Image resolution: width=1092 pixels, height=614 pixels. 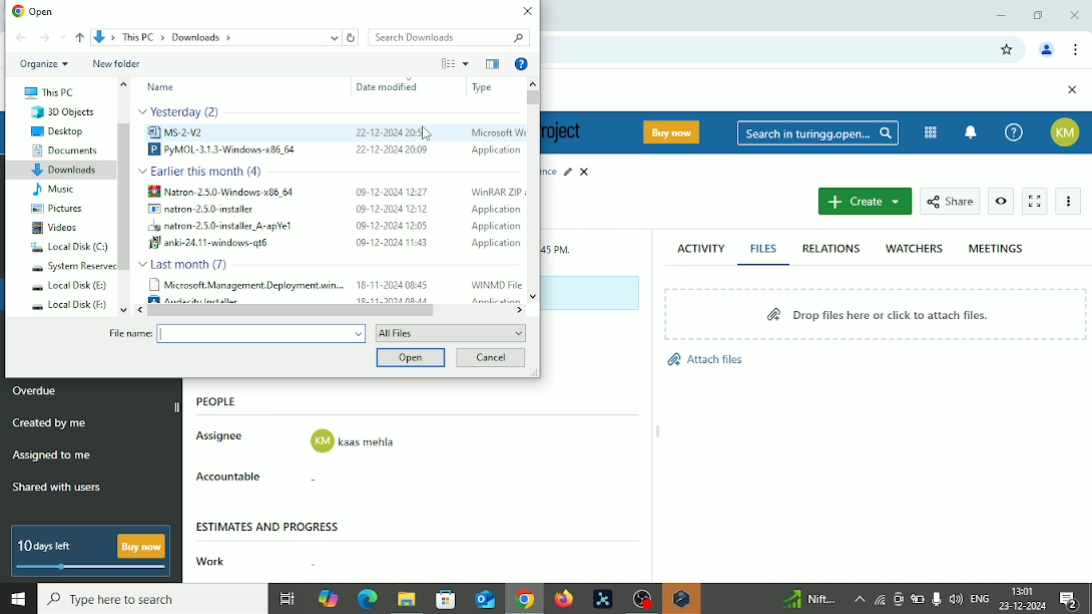 What do you see at coordinates (936, 598) in the screenshot?
I see `Mic` at bounding box center [936, 598].